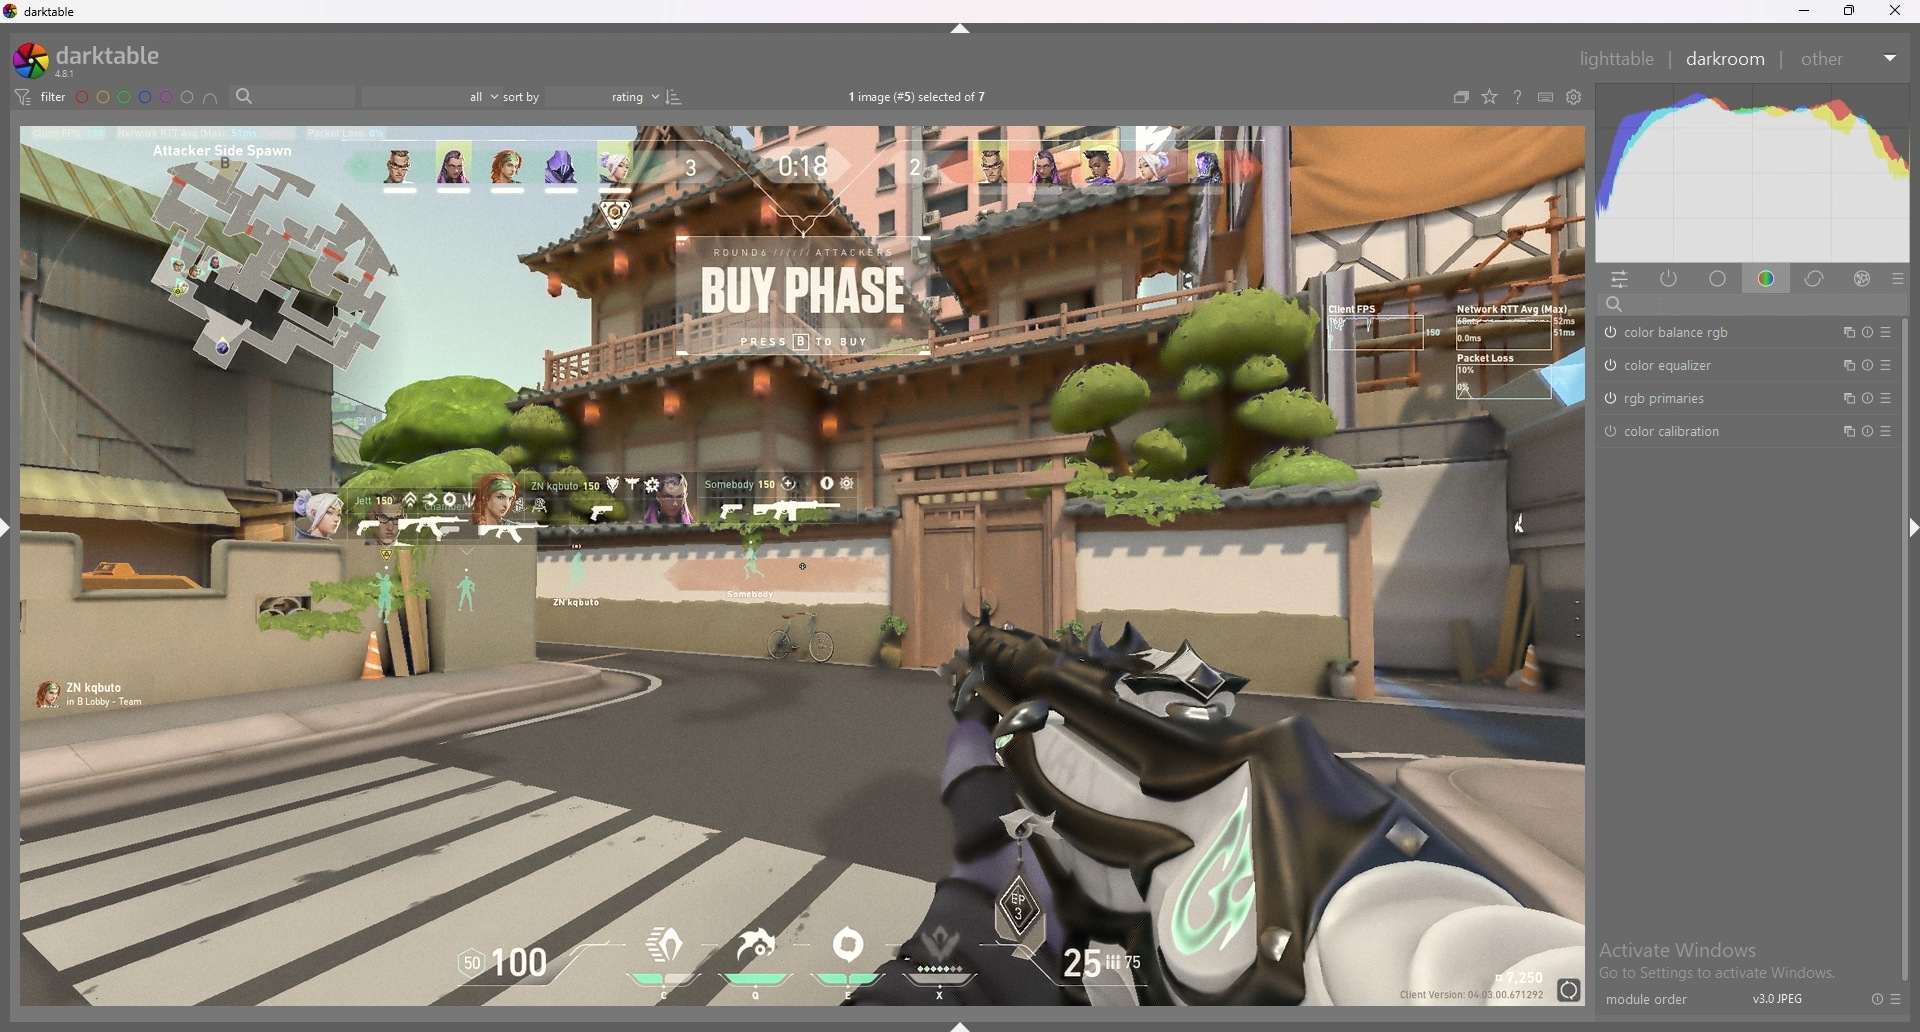 This screenshot has height=1032, width=1920. What do you see at coordinates (1681, 365) in the screenshot?
I see `color equalizer` at bounding box center [1681, 365].